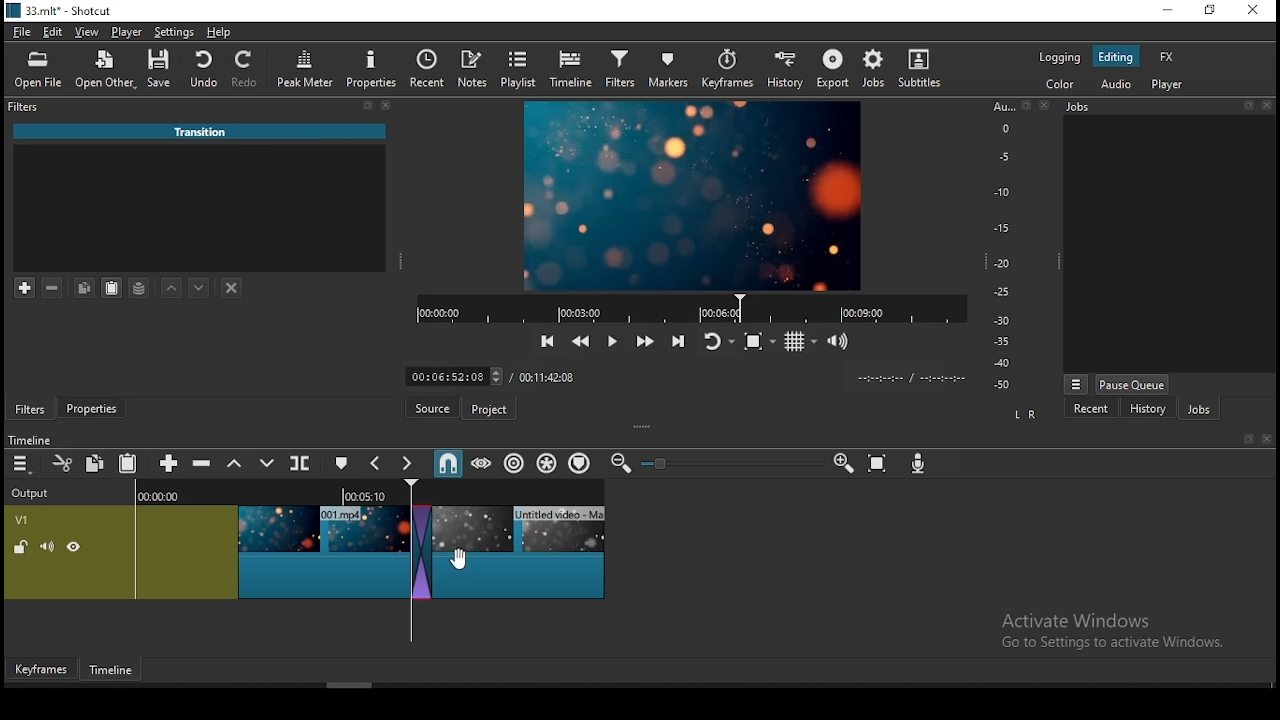 This screenshot has height=720, width=1280. I want to click on timeline, so click(568, 70).